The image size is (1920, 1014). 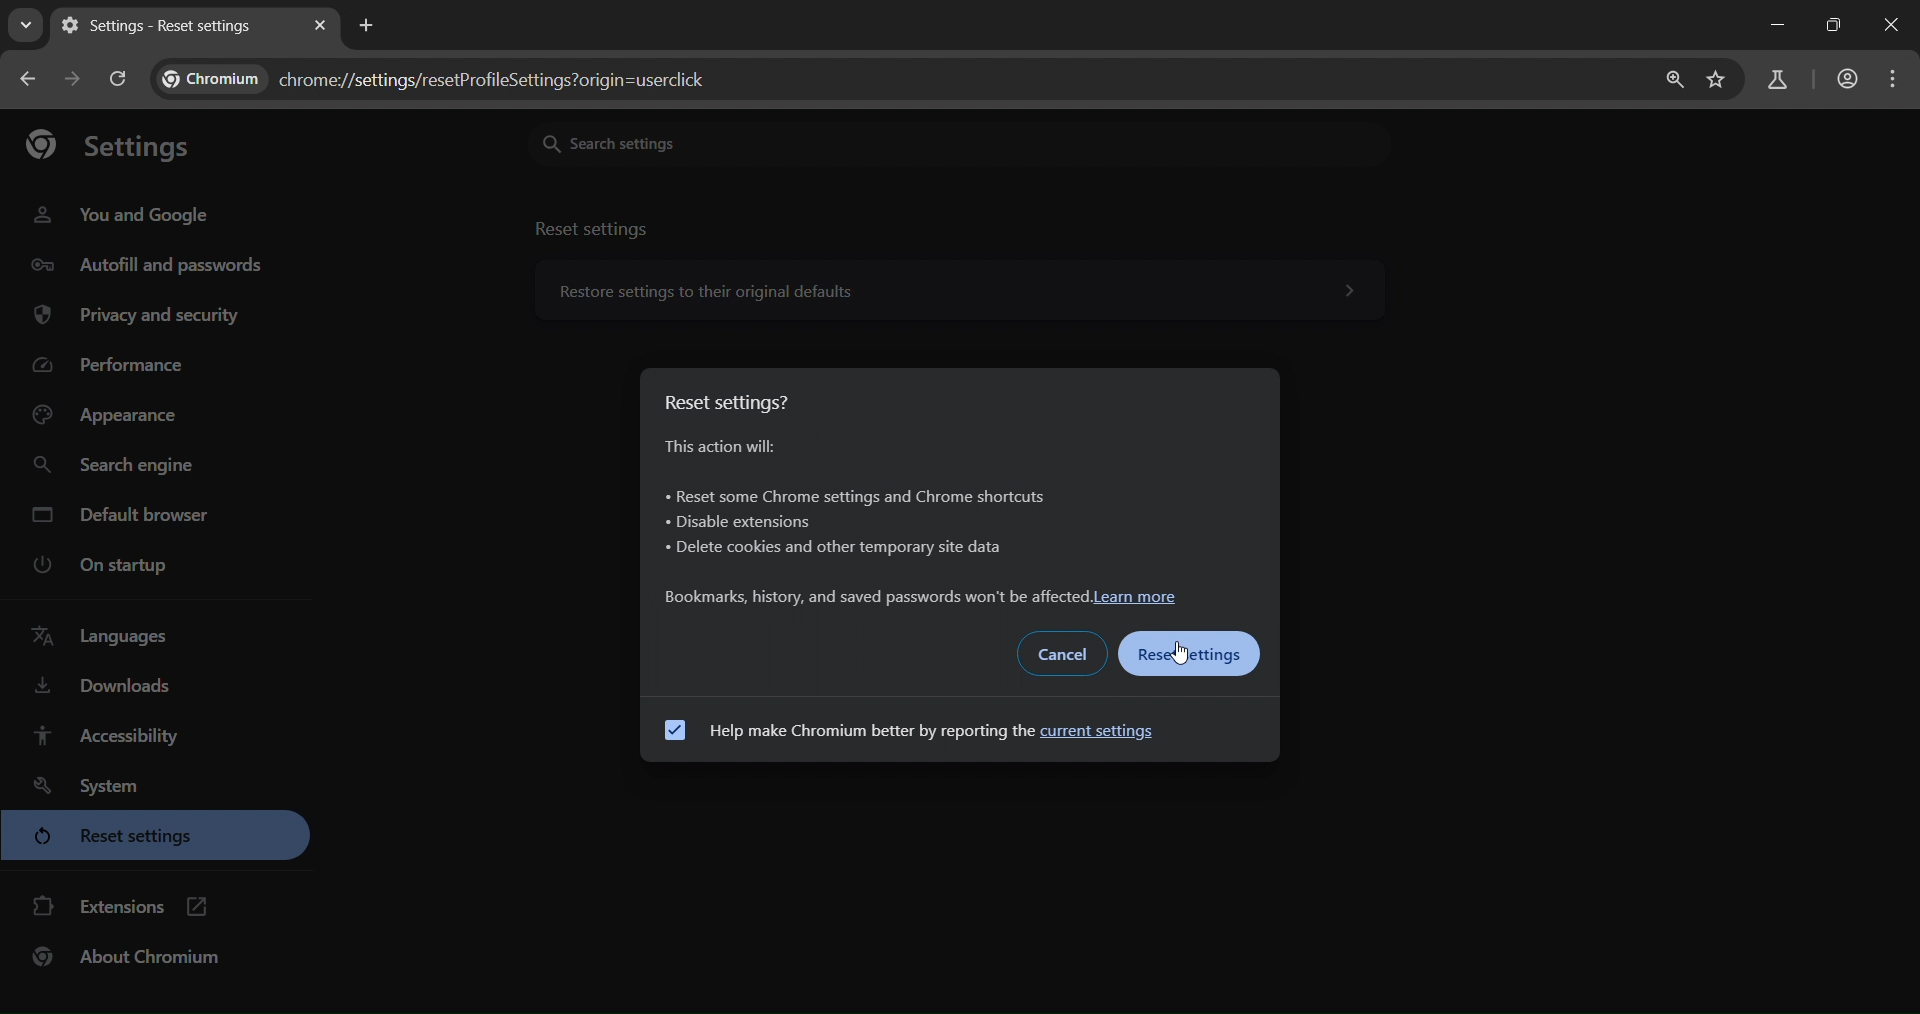 I want to click on help make chromium better by reporting the current settings, so click(x=916, y=734).